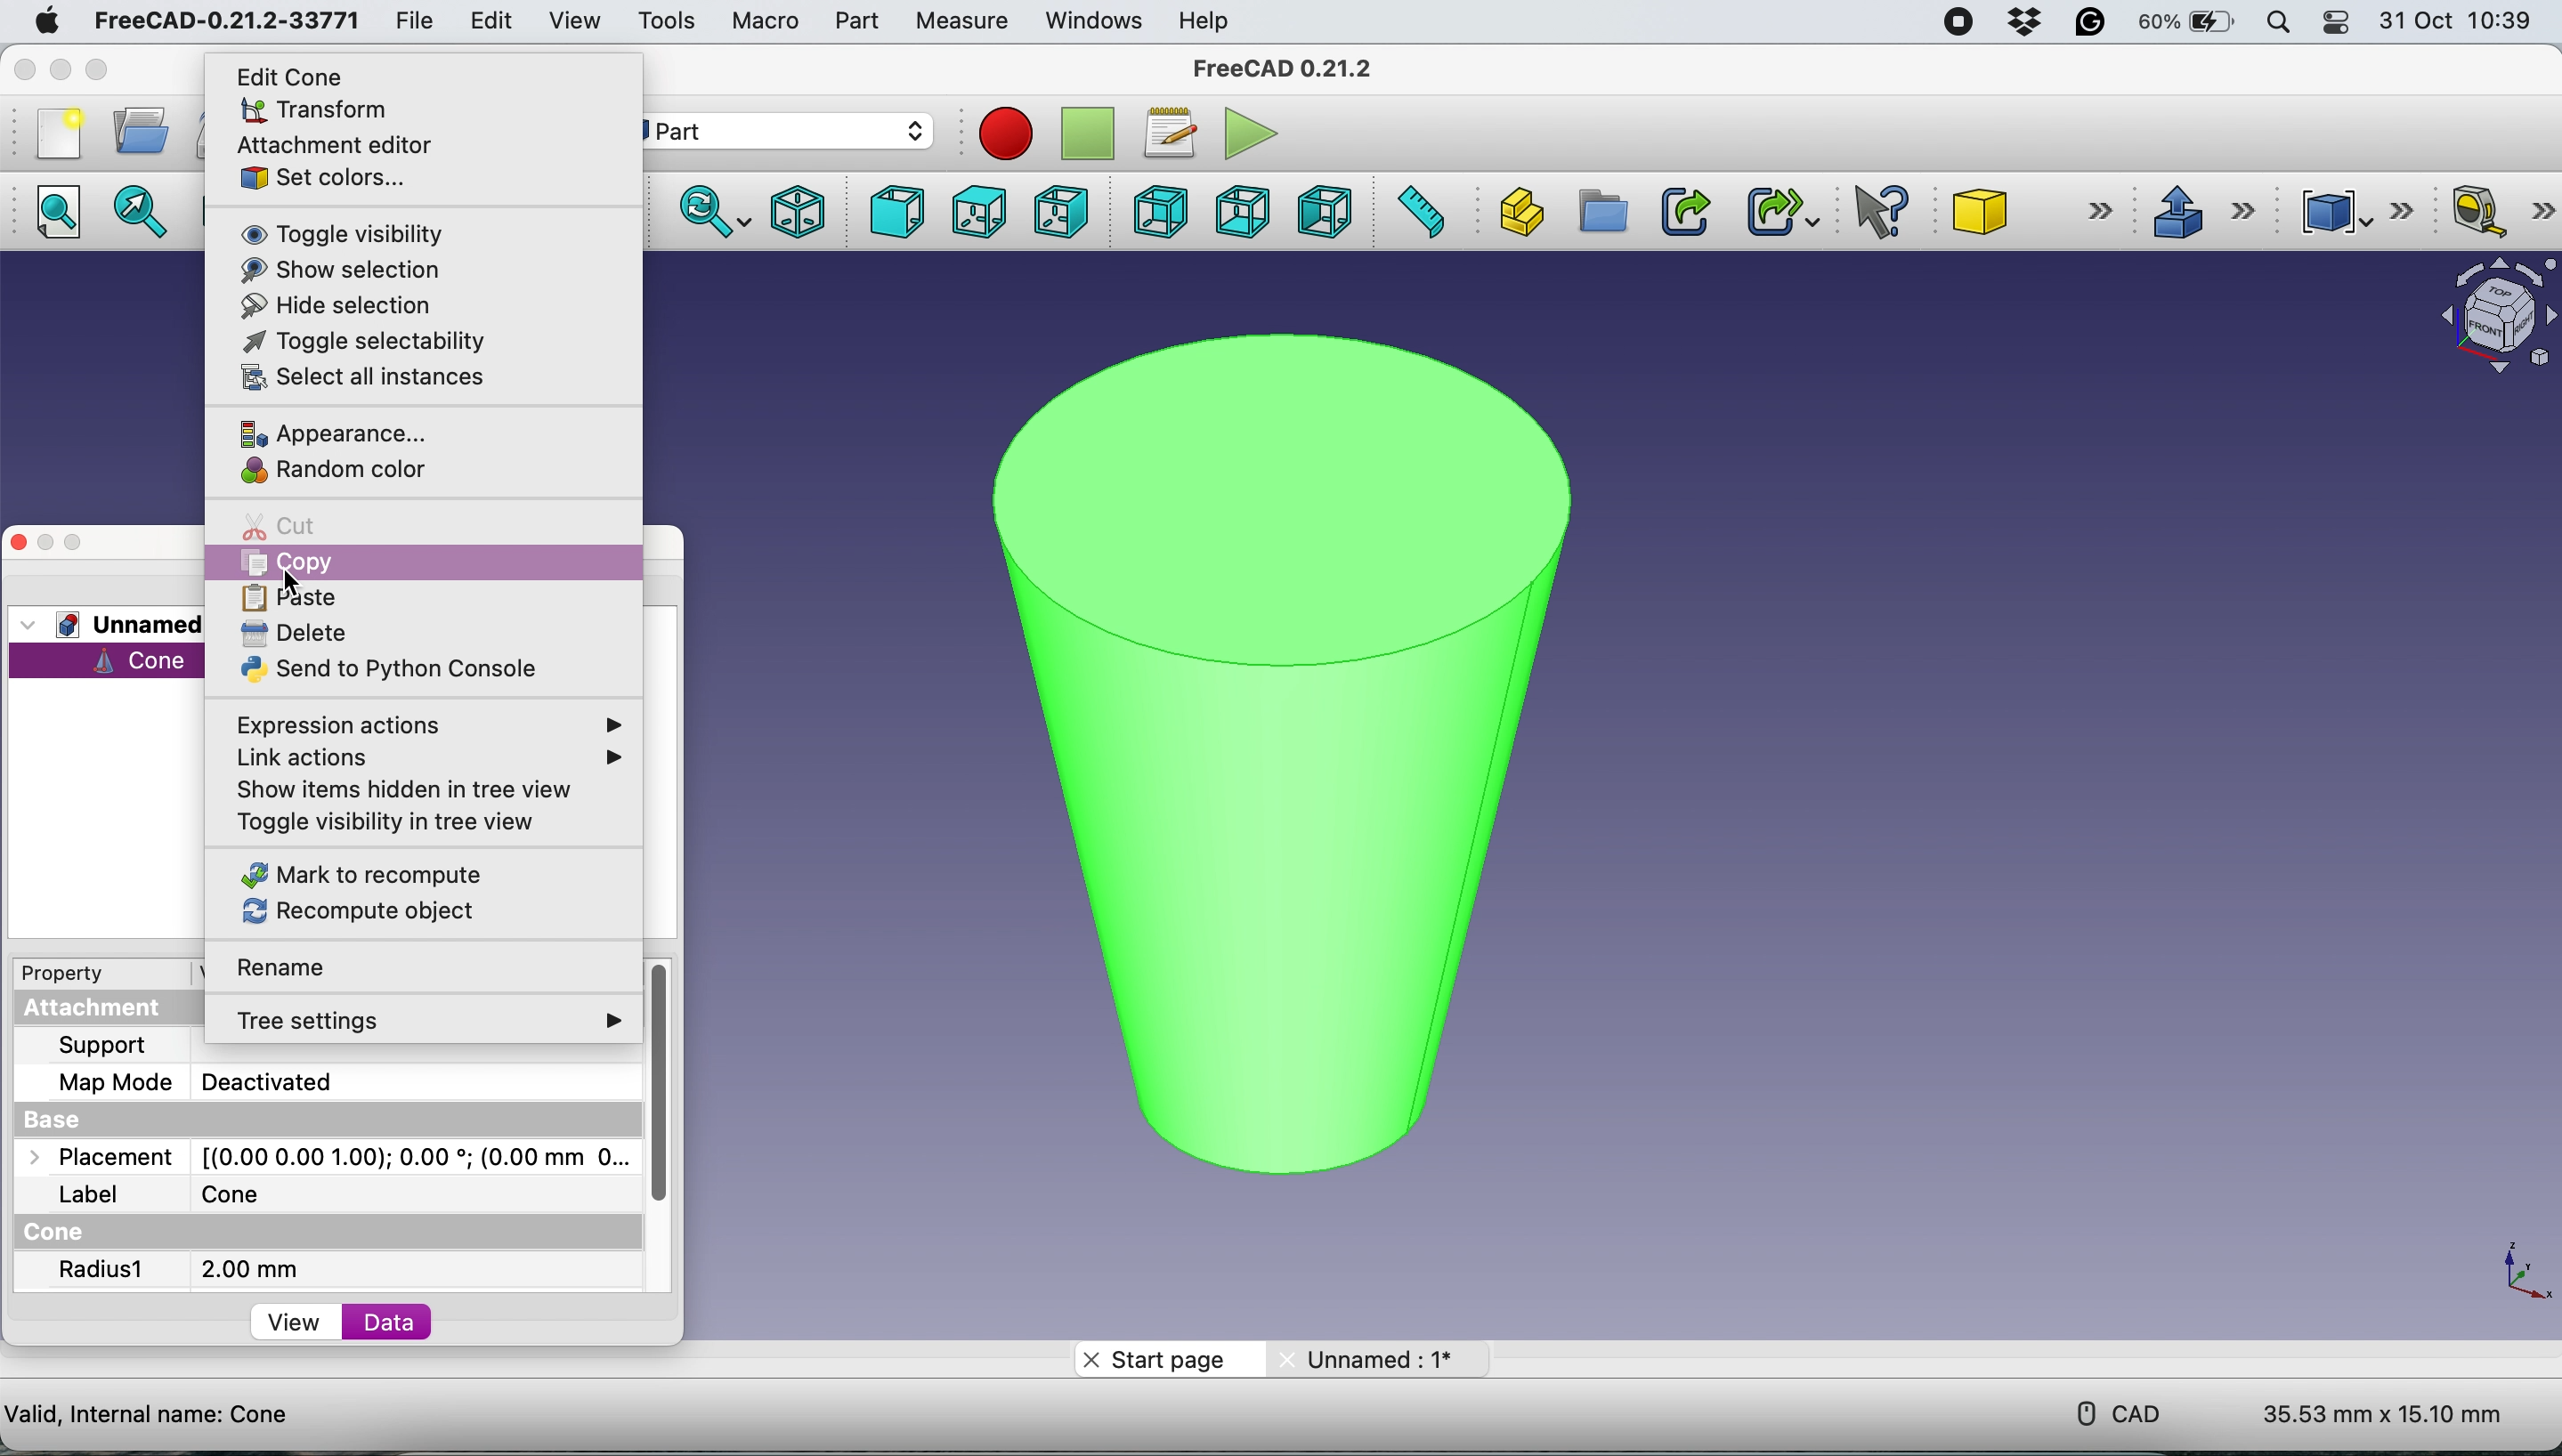 This screenshot has width=2562, height=1456. I want to click on macros, so click(1169, 129).